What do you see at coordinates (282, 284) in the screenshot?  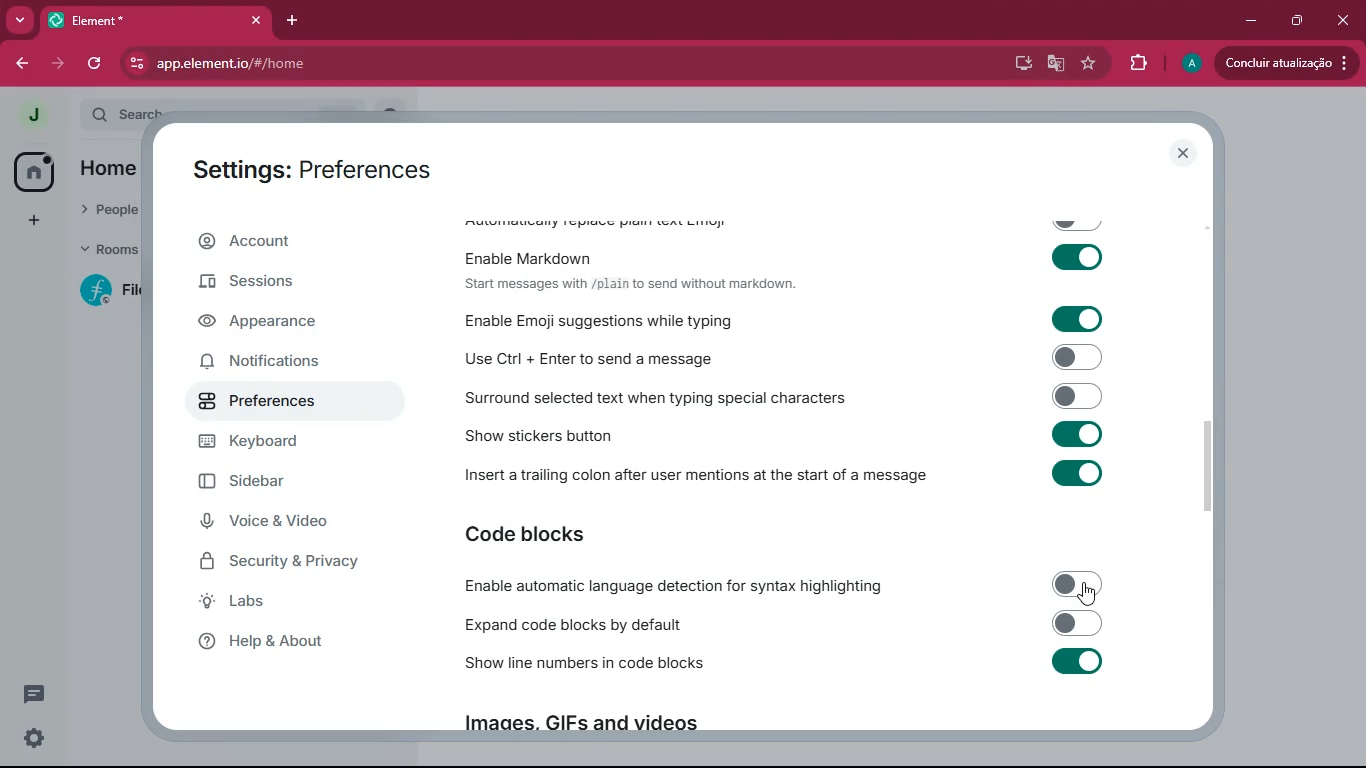 I see `sessions` at bounding box center [282, 284].